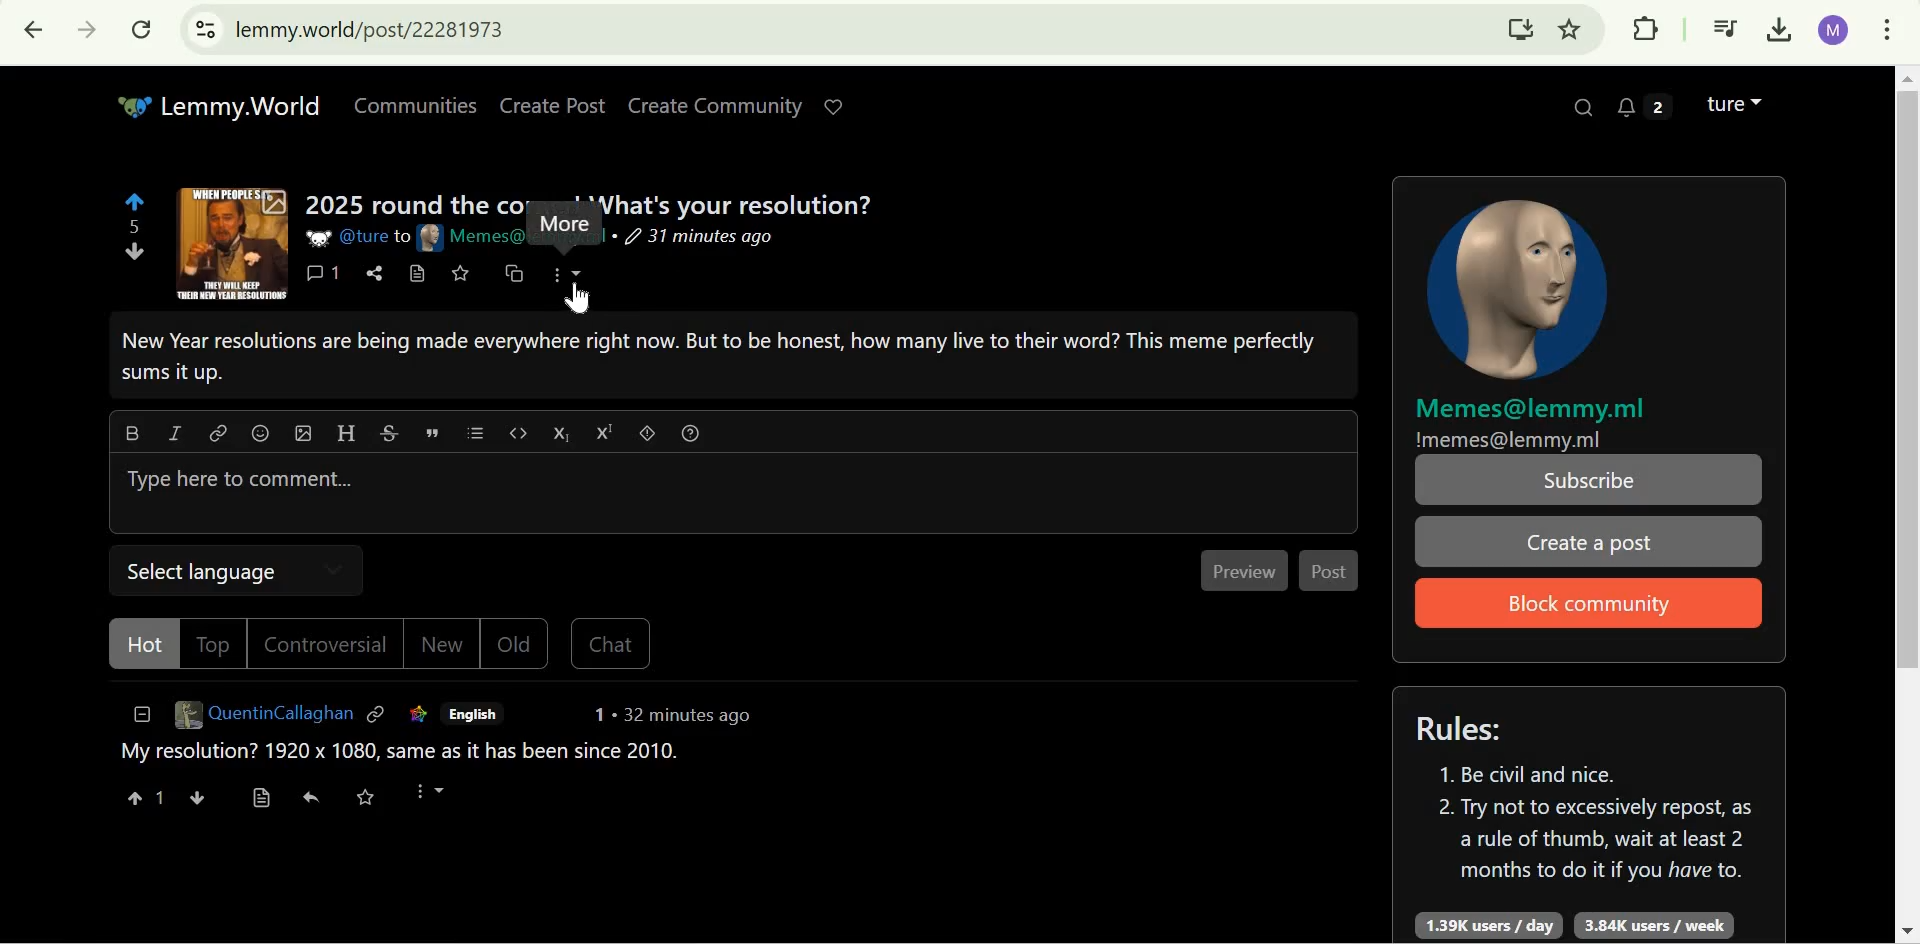  I want to click on 1.39K users/day, so click(1490, 926).